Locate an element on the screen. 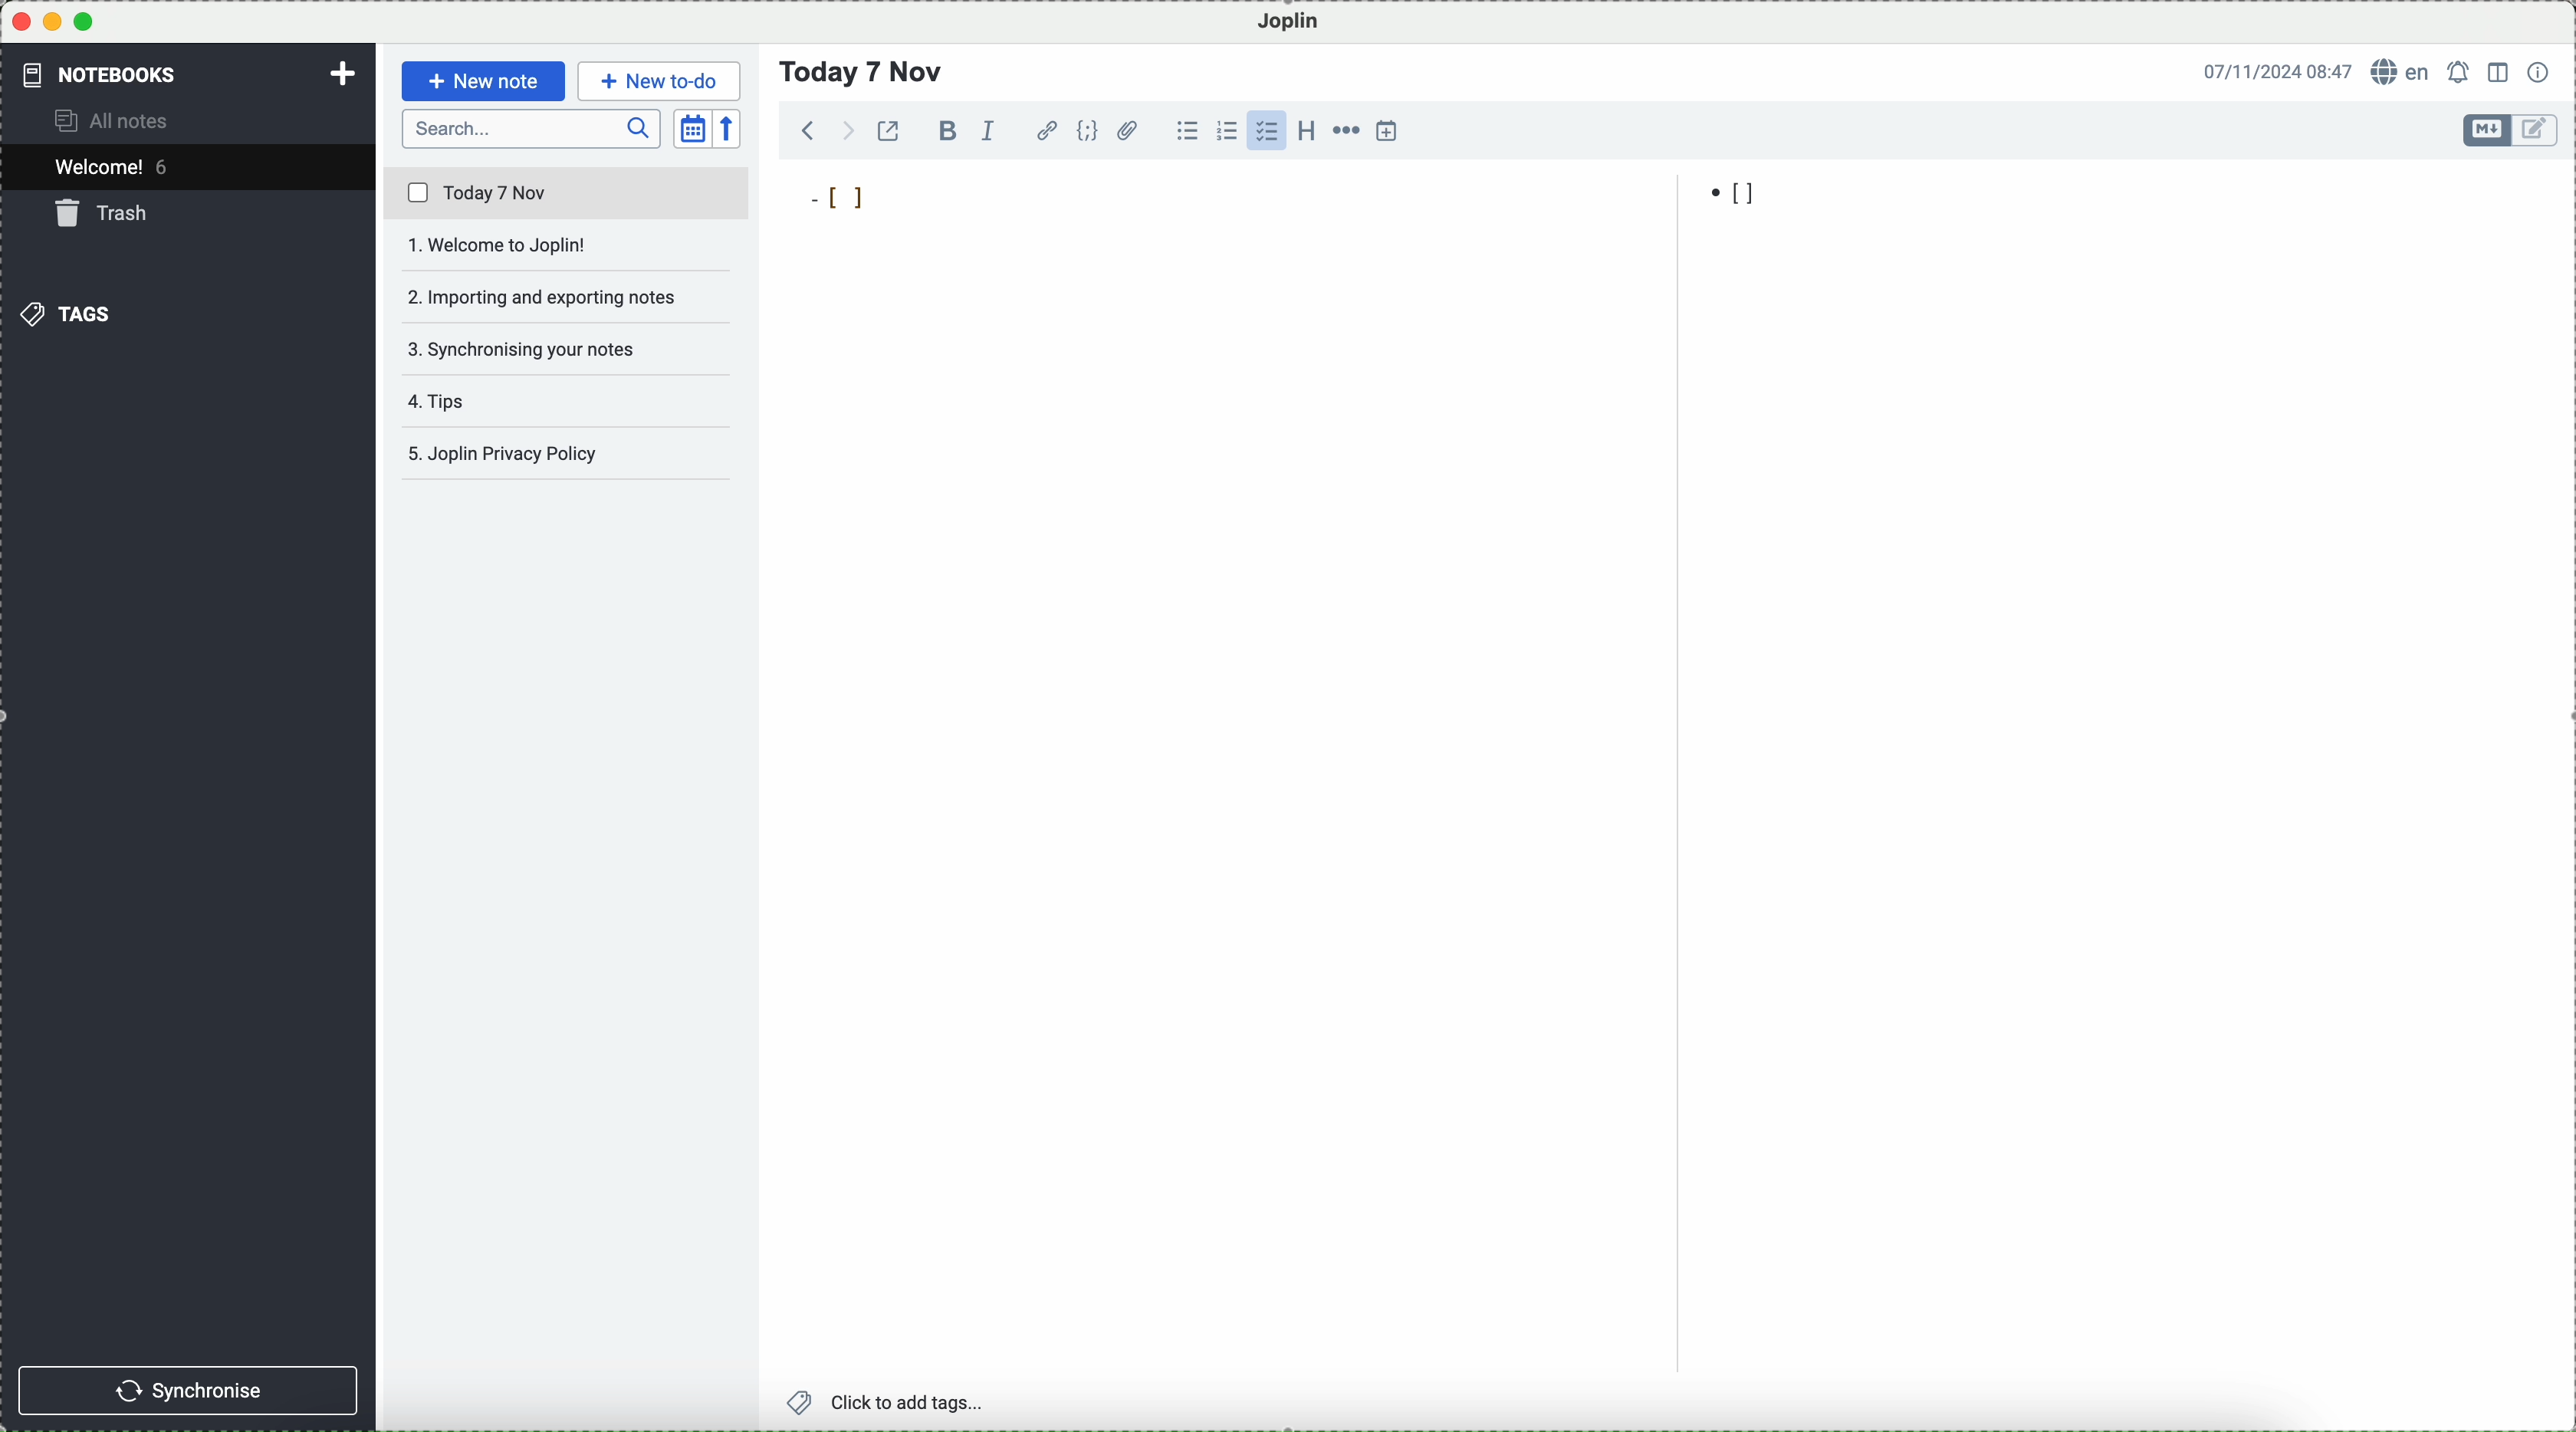 This screenshot has height=1432, width=2576. toggle editors is located at coordinates (2538, 131).